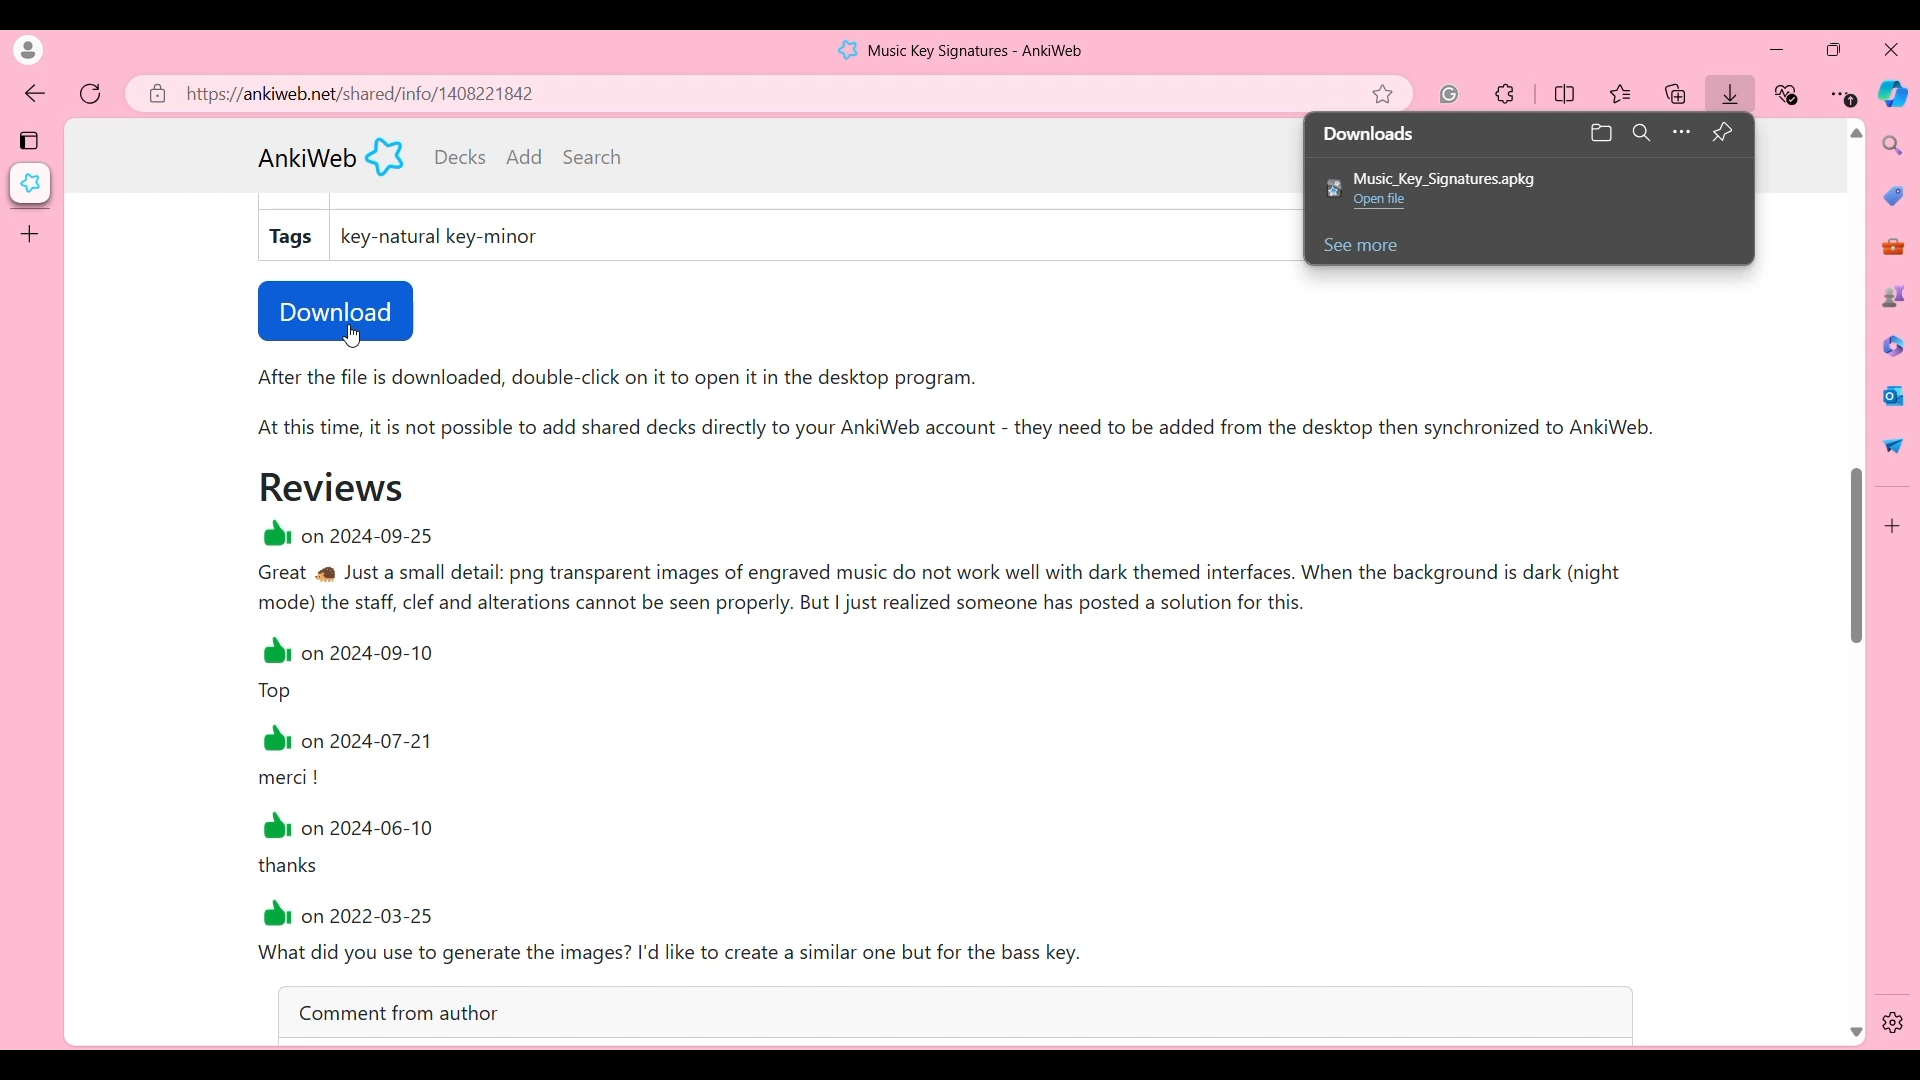 The height and width of the screenshot is (1080, 1920). Describe the element at coordinates (1641, 133) in the screenshot. I see `Search downloads` at that location.